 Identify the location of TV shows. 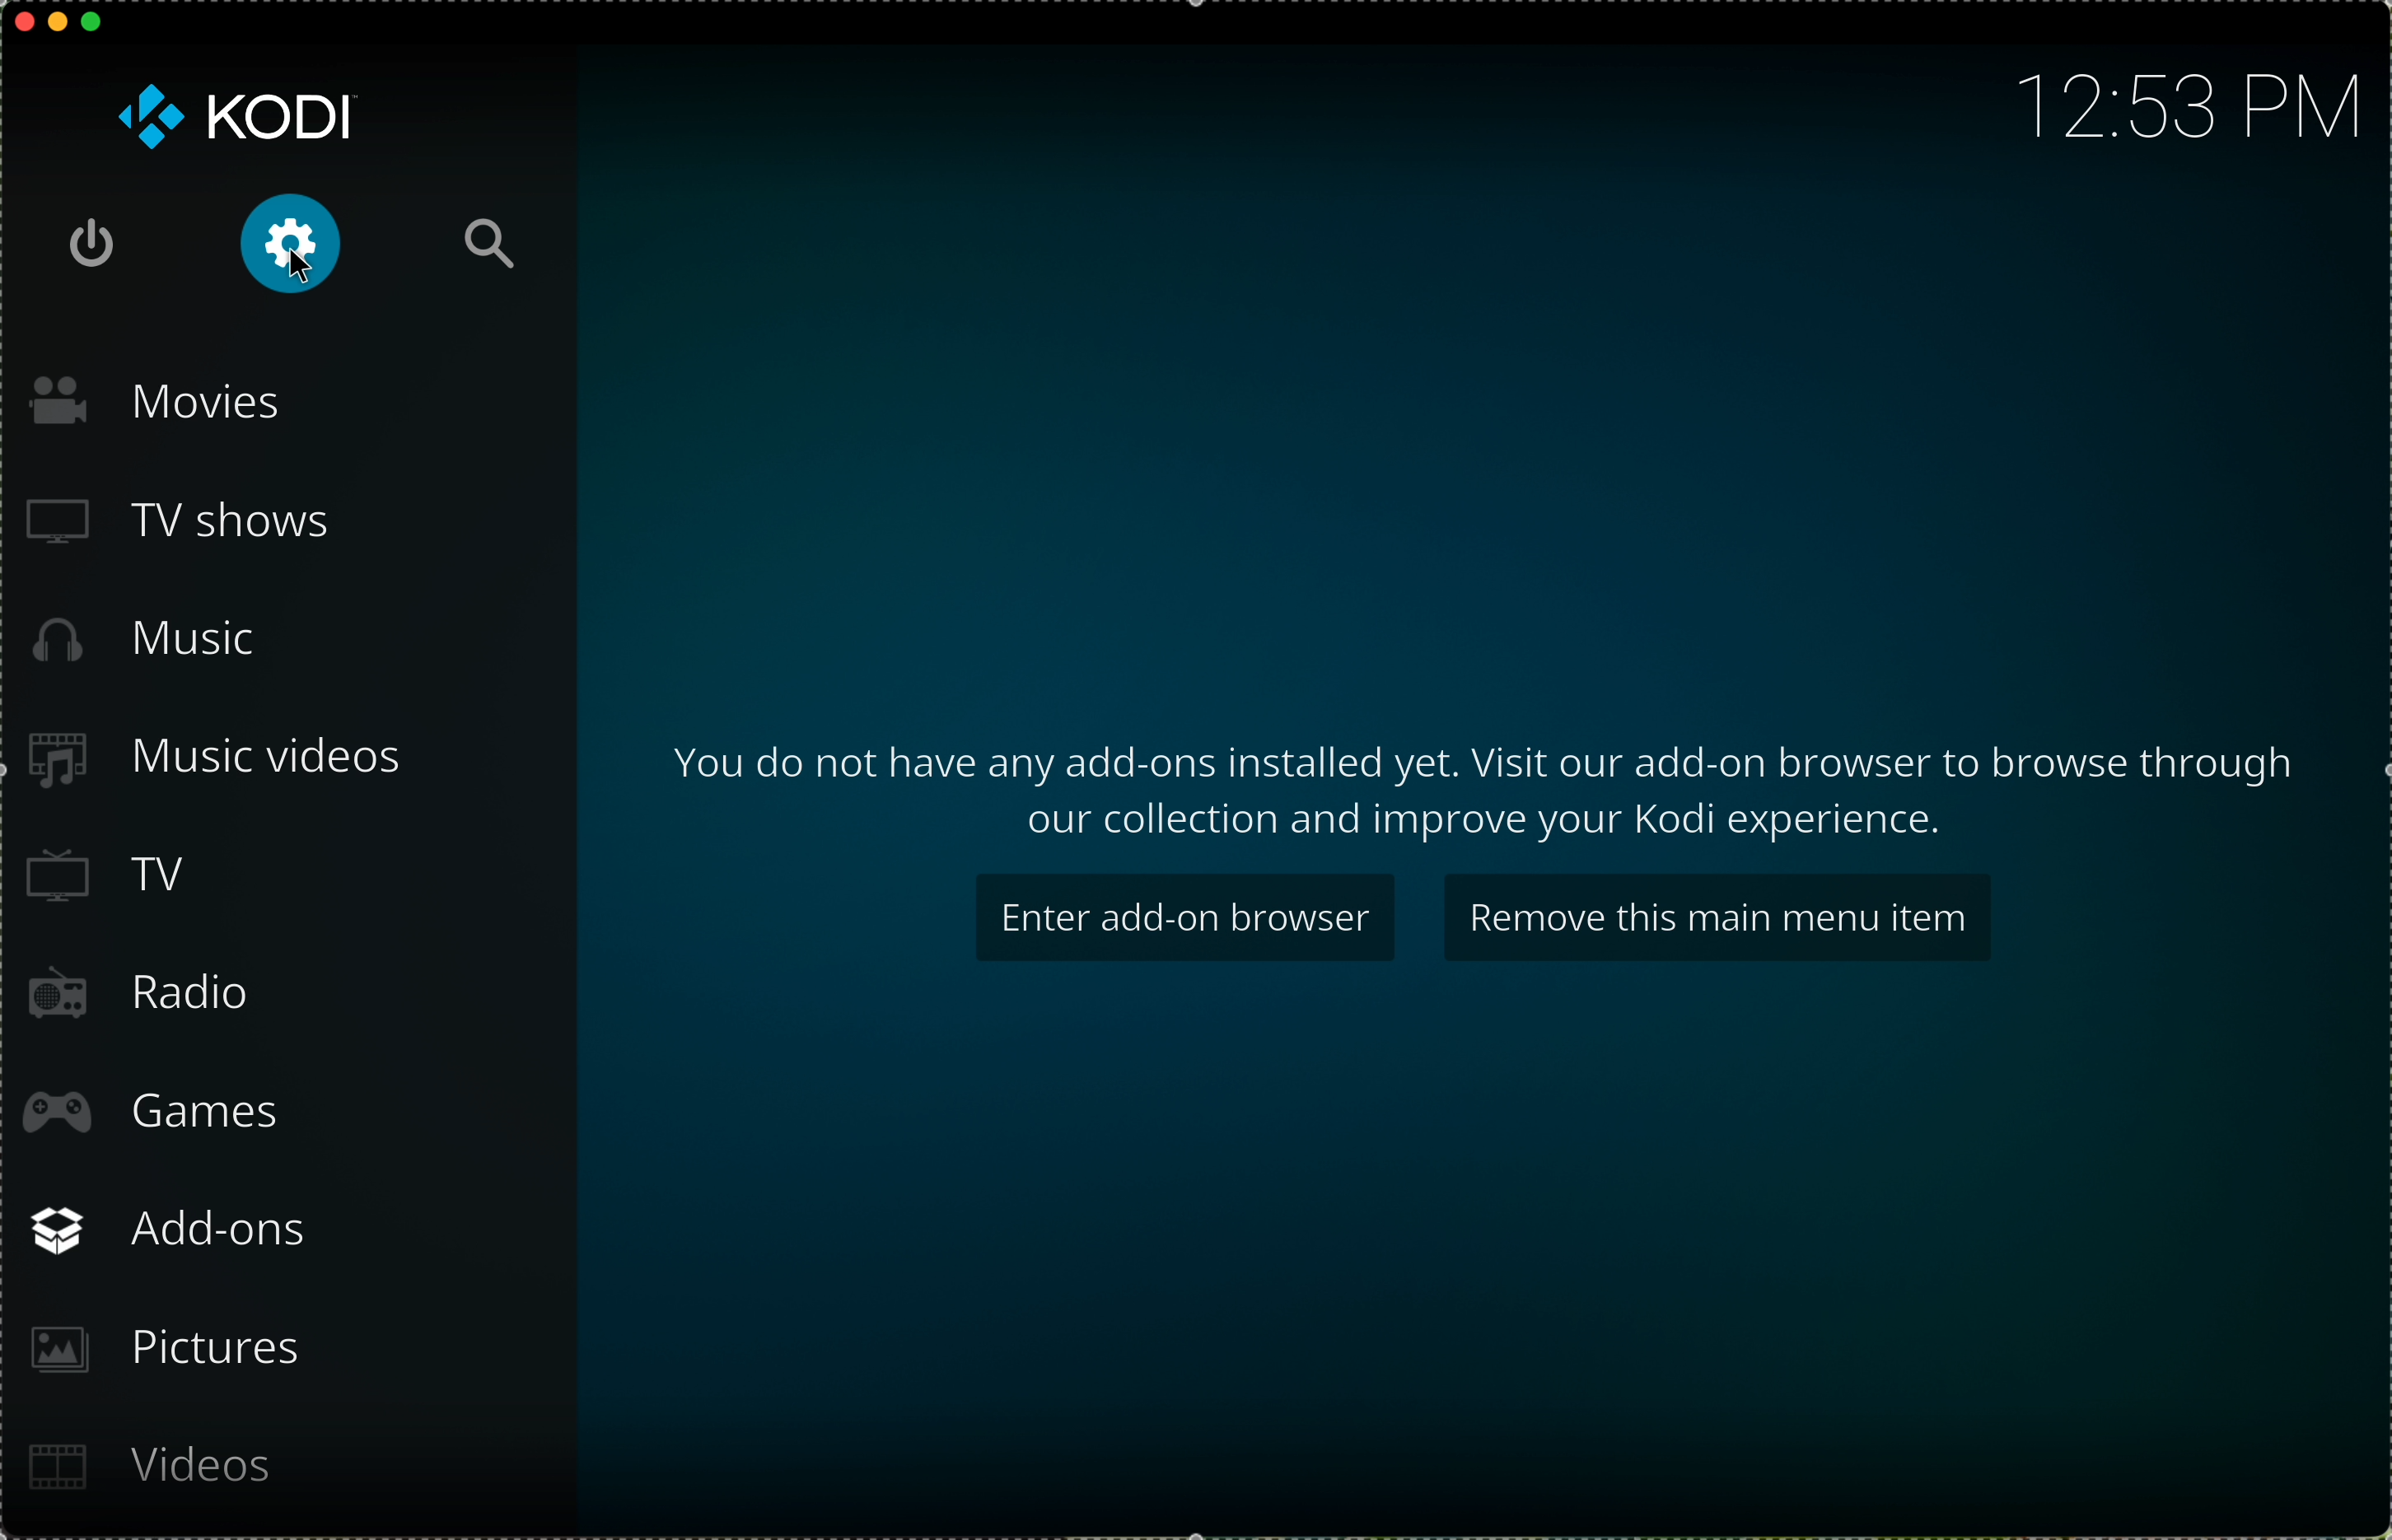
(197, 513).